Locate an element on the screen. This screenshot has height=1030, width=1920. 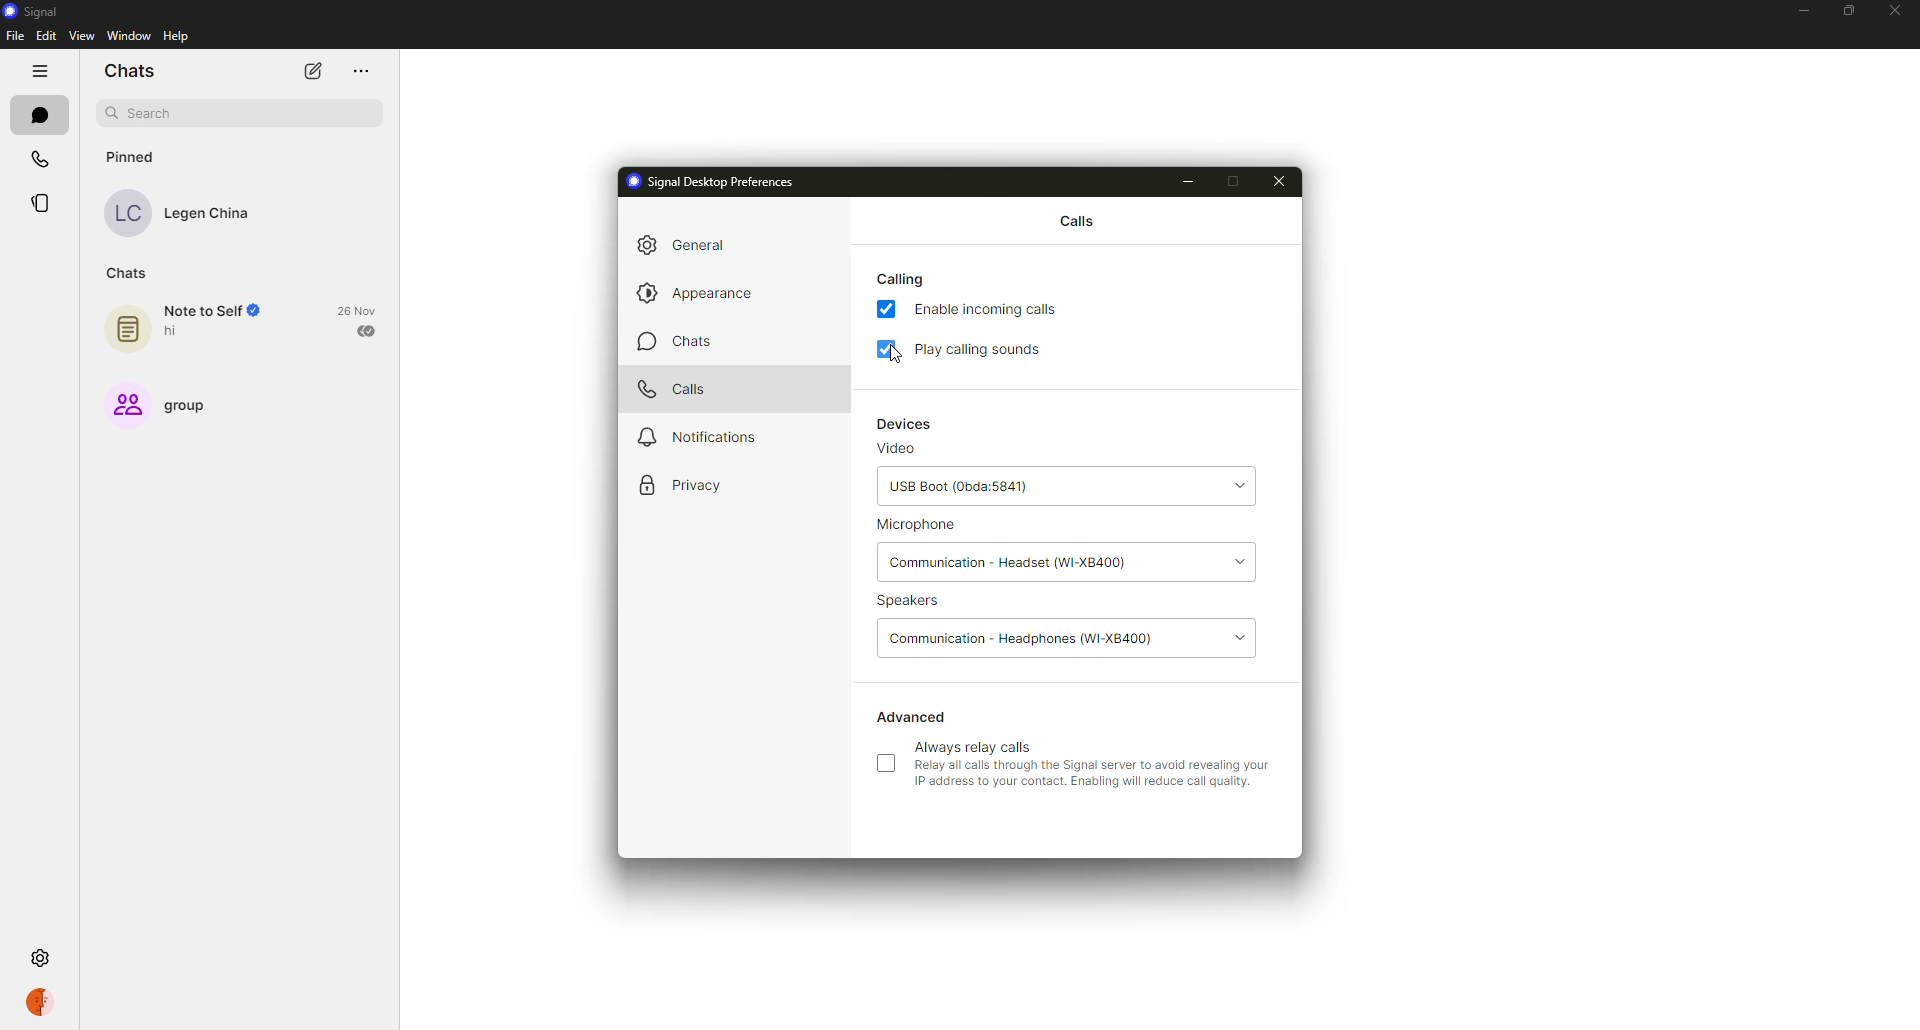
headset is located at coordinates (1004, 563).